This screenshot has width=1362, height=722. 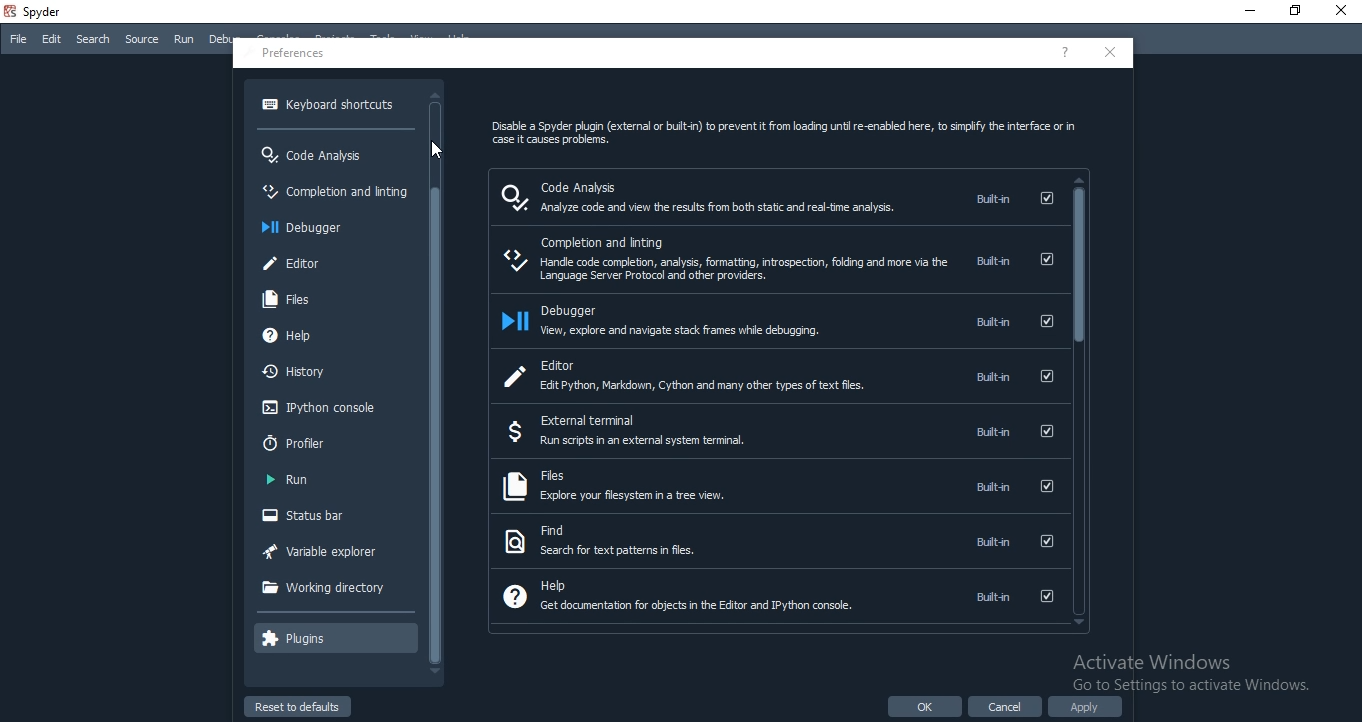 I want to click on Search, so click(x=93, y=40).